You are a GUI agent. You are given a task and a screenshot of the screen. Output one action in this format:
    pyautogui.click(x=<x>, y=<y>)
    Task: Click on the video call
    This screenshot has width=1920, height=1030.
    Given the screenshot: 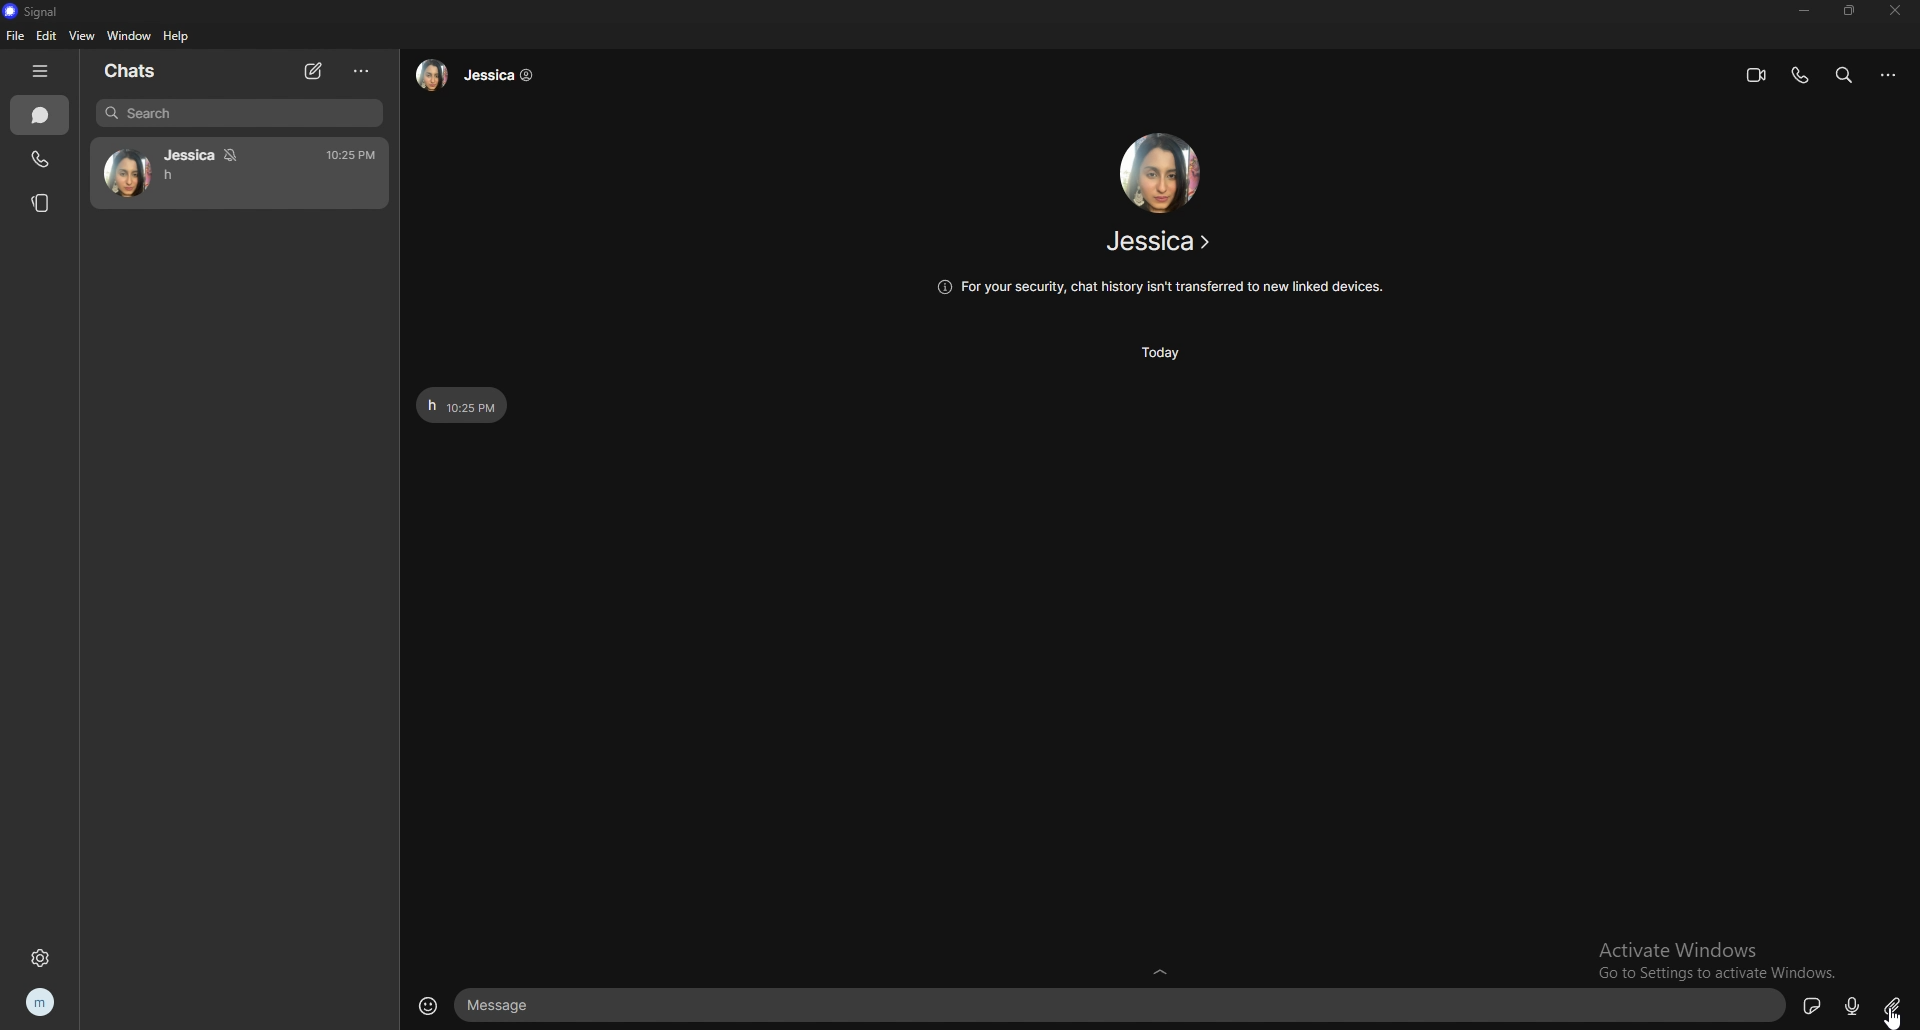 What is the action you would take?
    pyautogui.click(x=1756, y=75)
    